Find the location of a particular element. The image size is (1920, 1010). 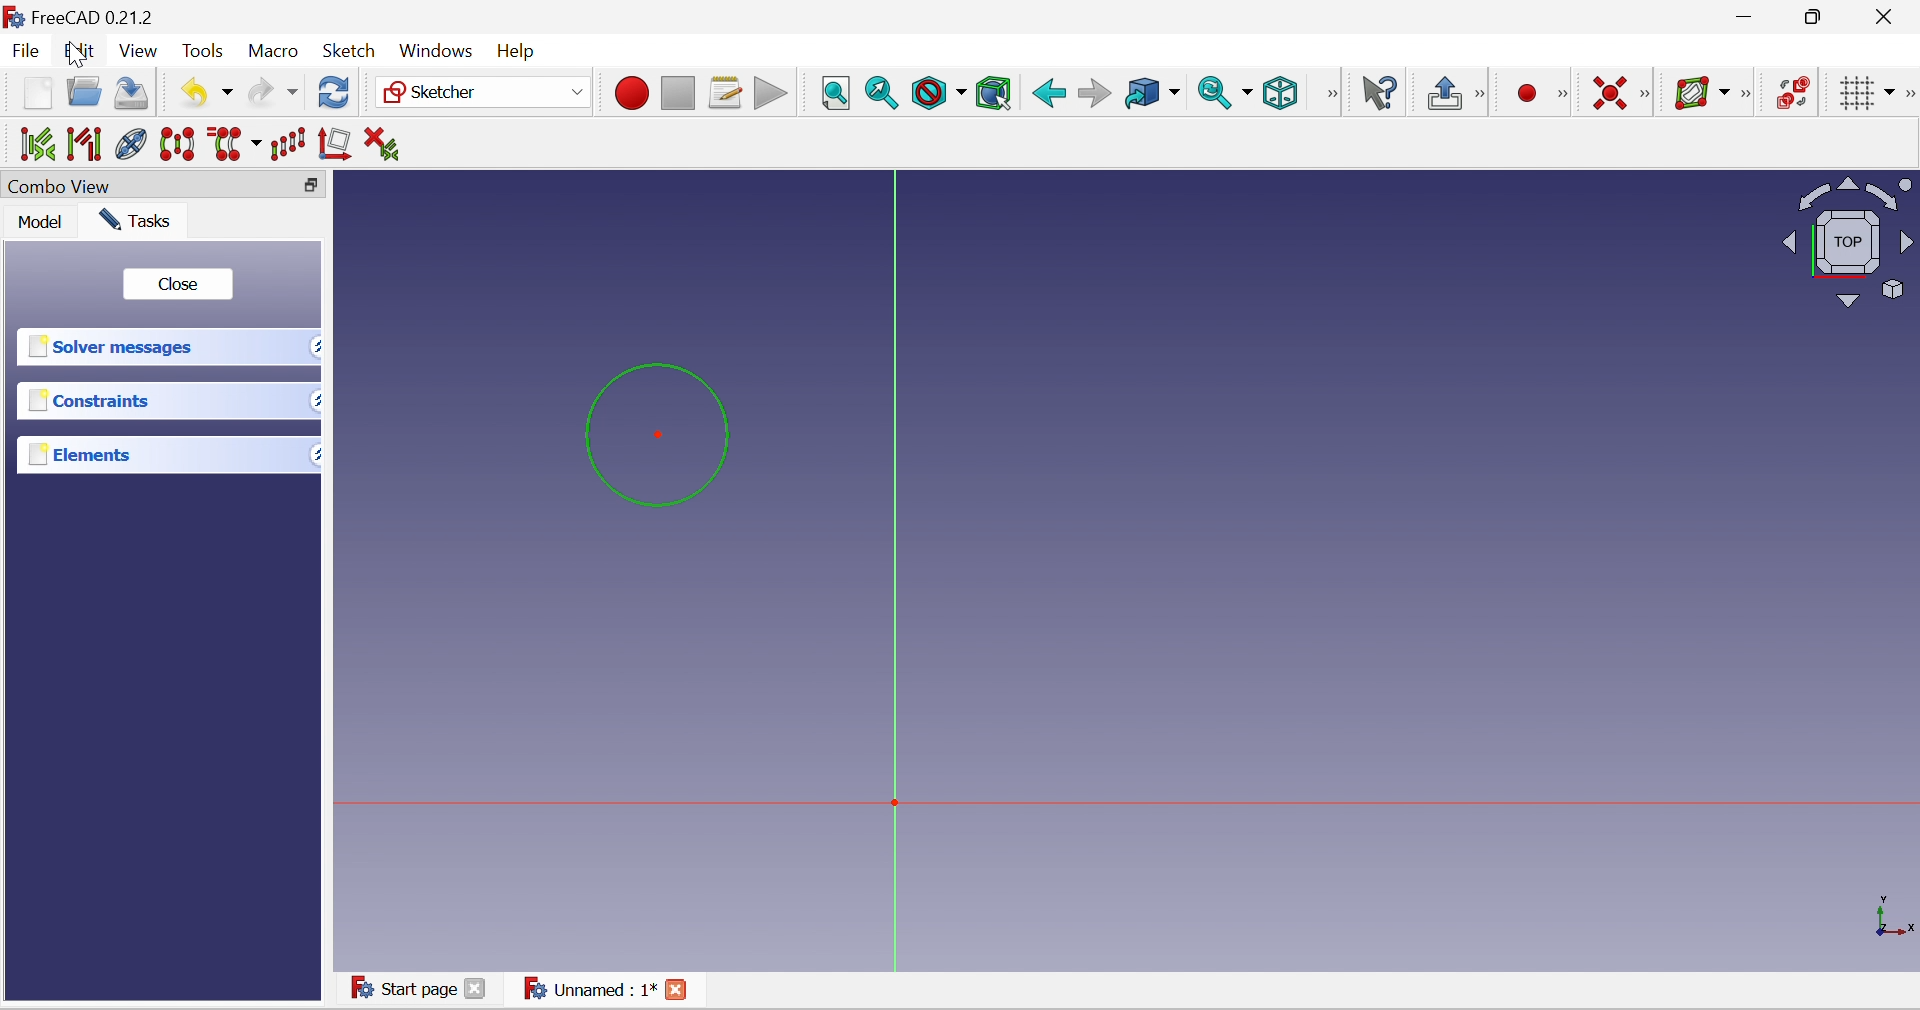

Start page is located at coordinates (421, 988).